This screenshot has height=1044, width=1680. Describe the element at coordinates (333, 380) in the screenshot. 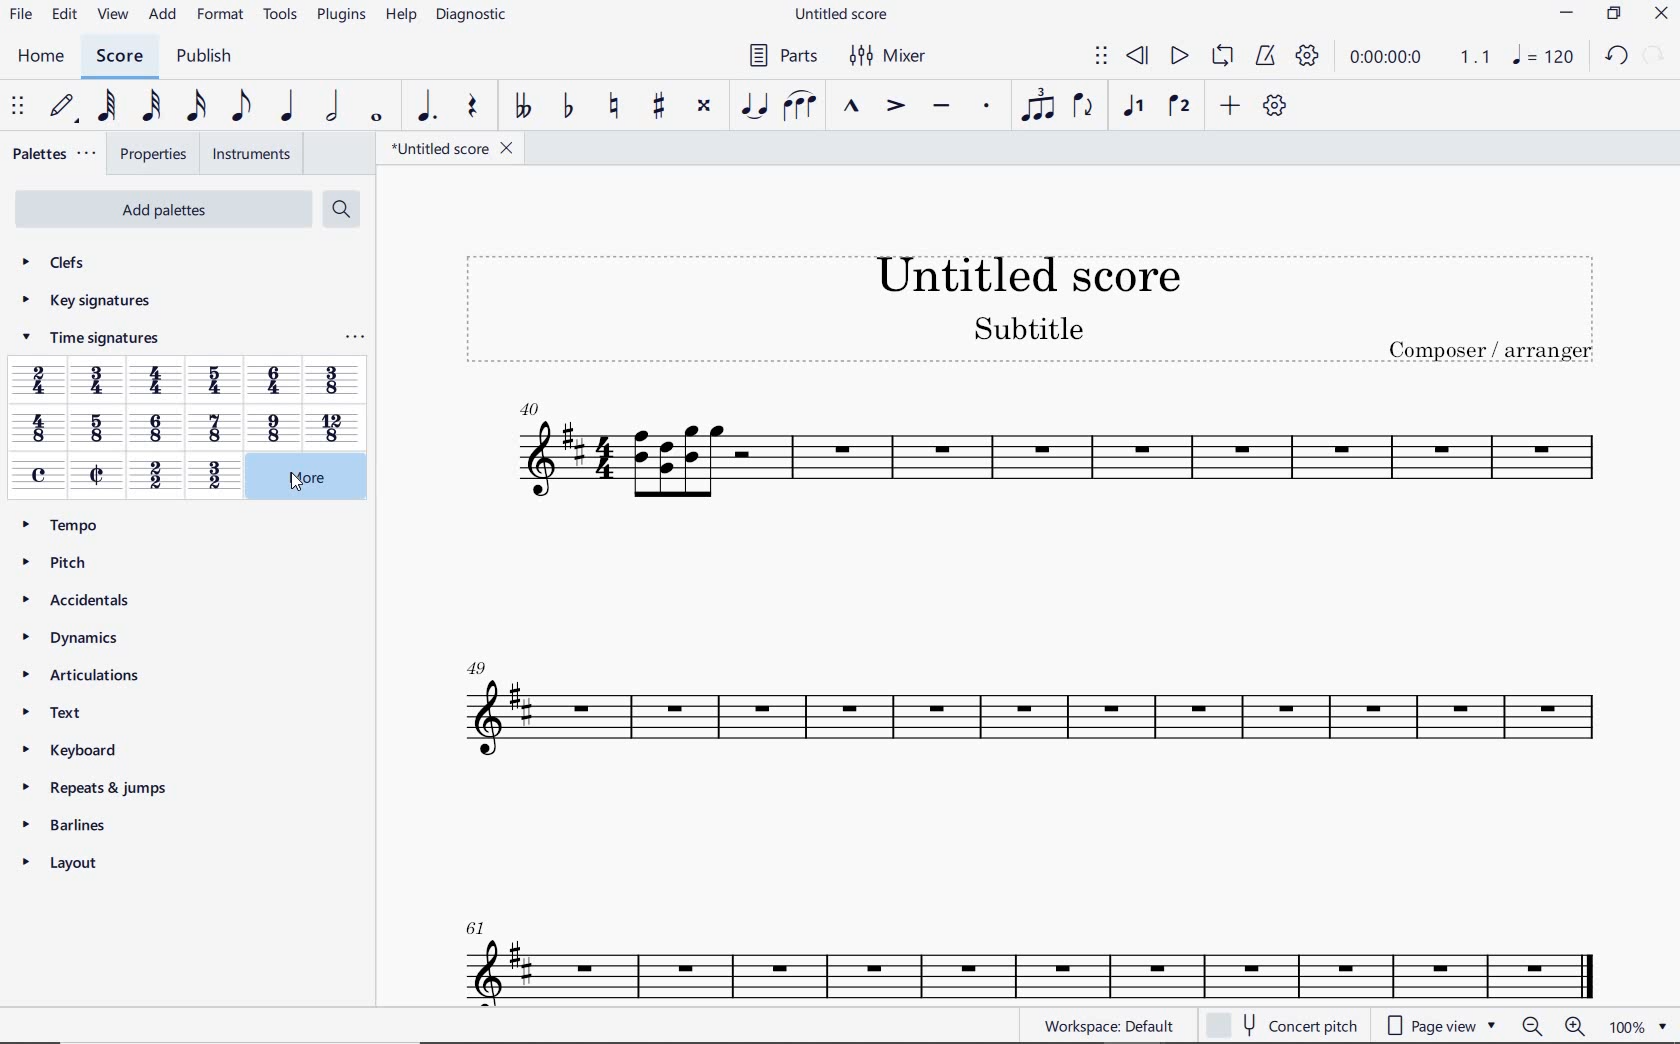

I see `3/8` at that location.